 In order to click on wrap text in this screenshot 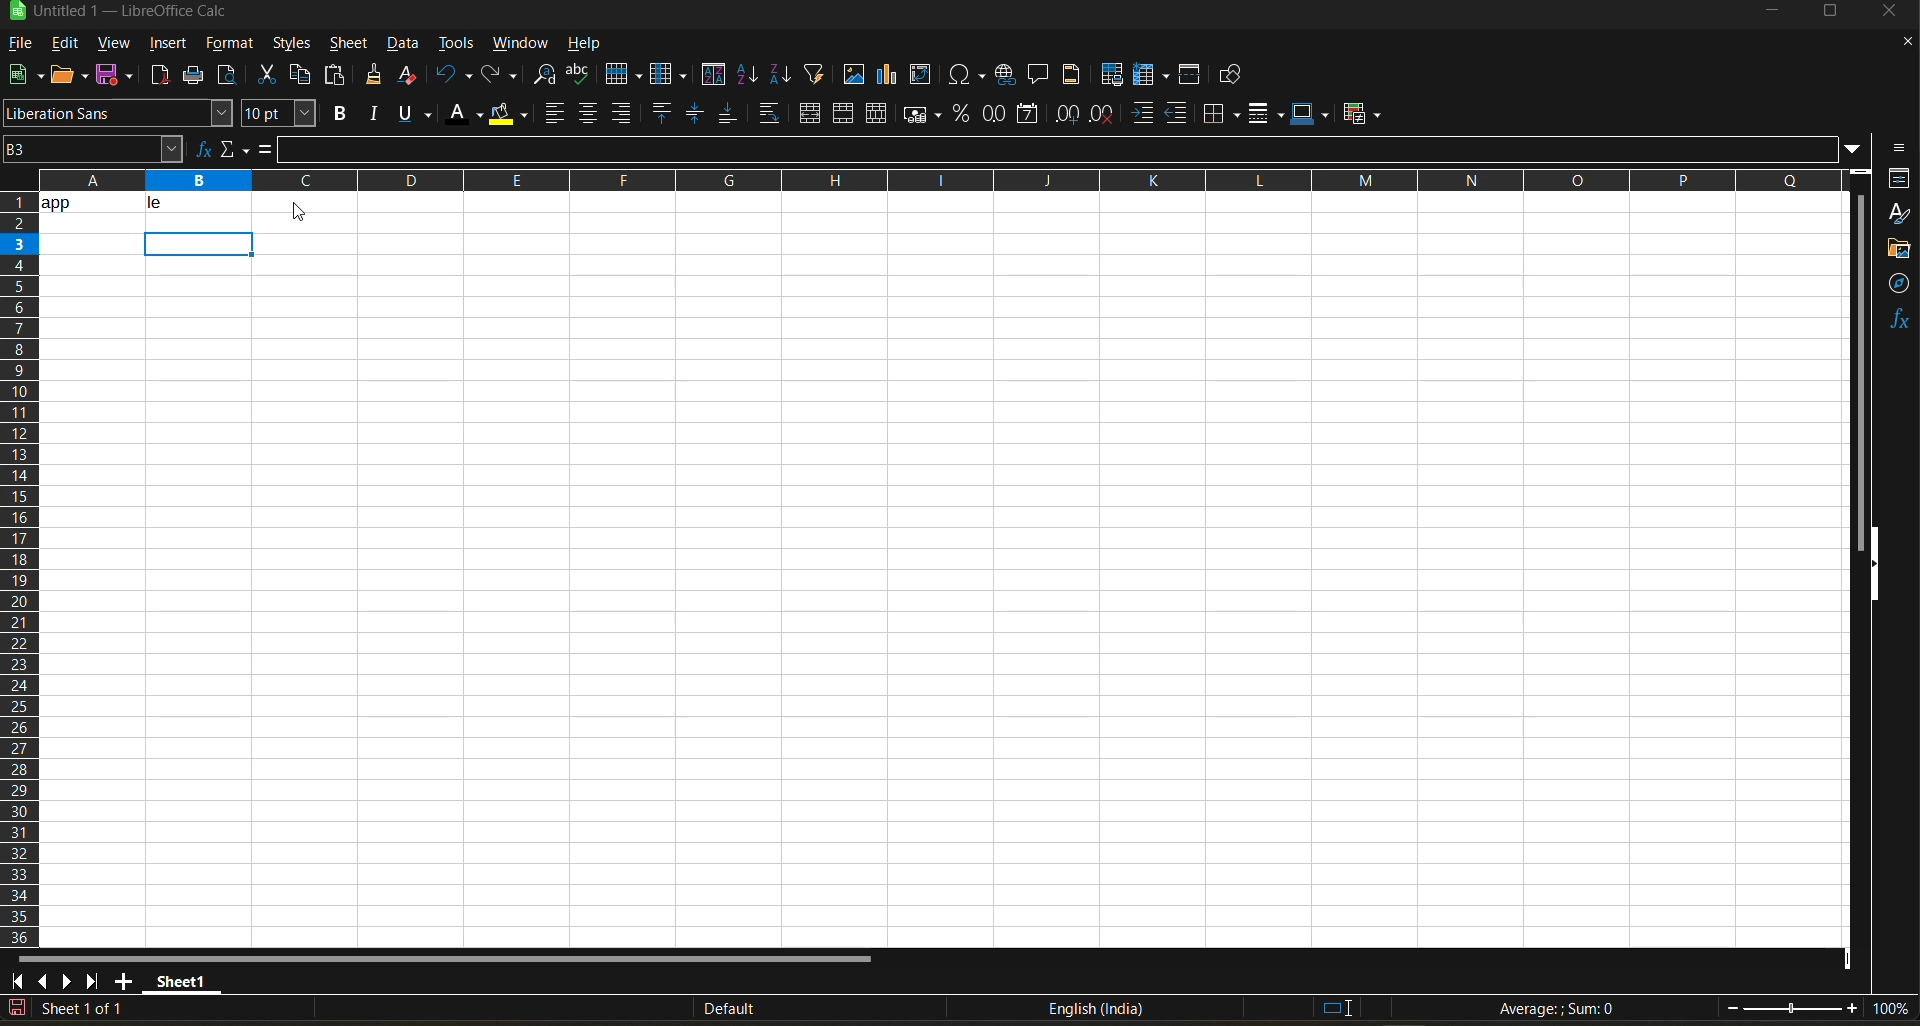, I will do `click(768, 115)`.